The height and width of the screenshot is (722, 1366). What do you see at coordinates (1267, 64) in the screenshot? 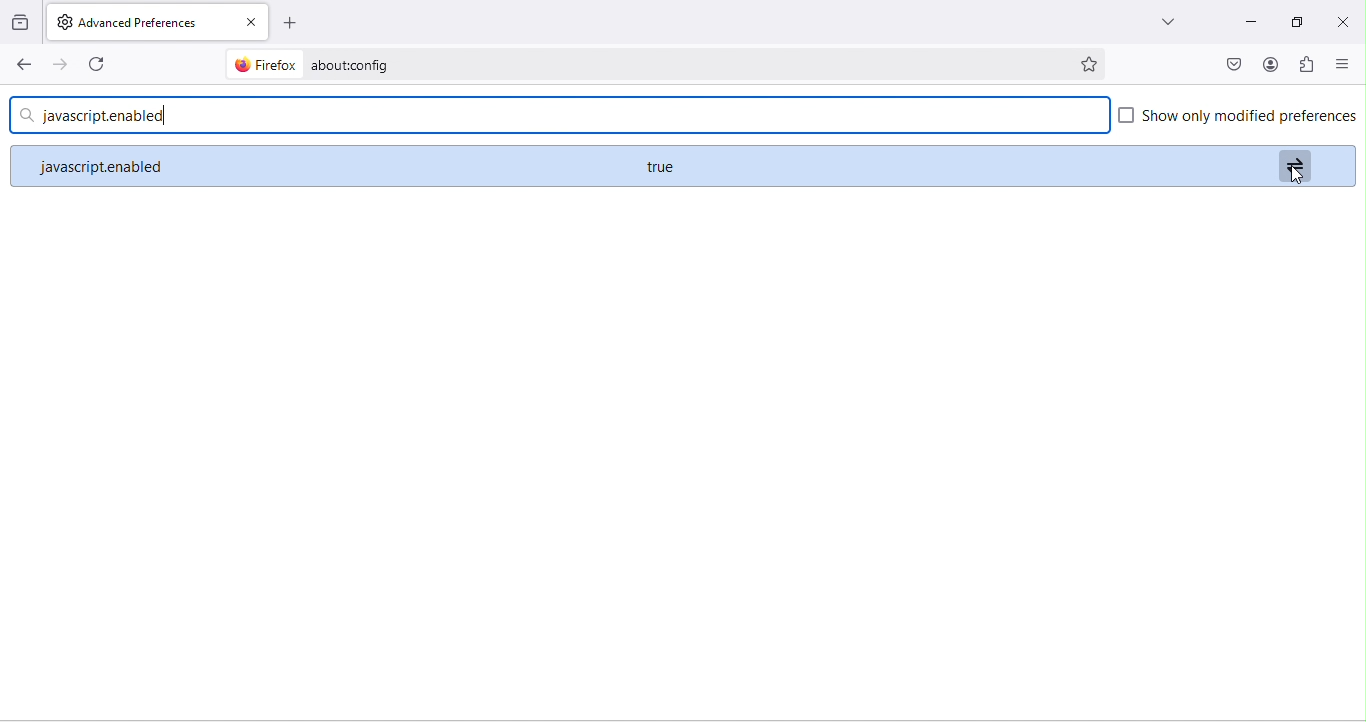
I see `account` at bounding box center [1267, 64].